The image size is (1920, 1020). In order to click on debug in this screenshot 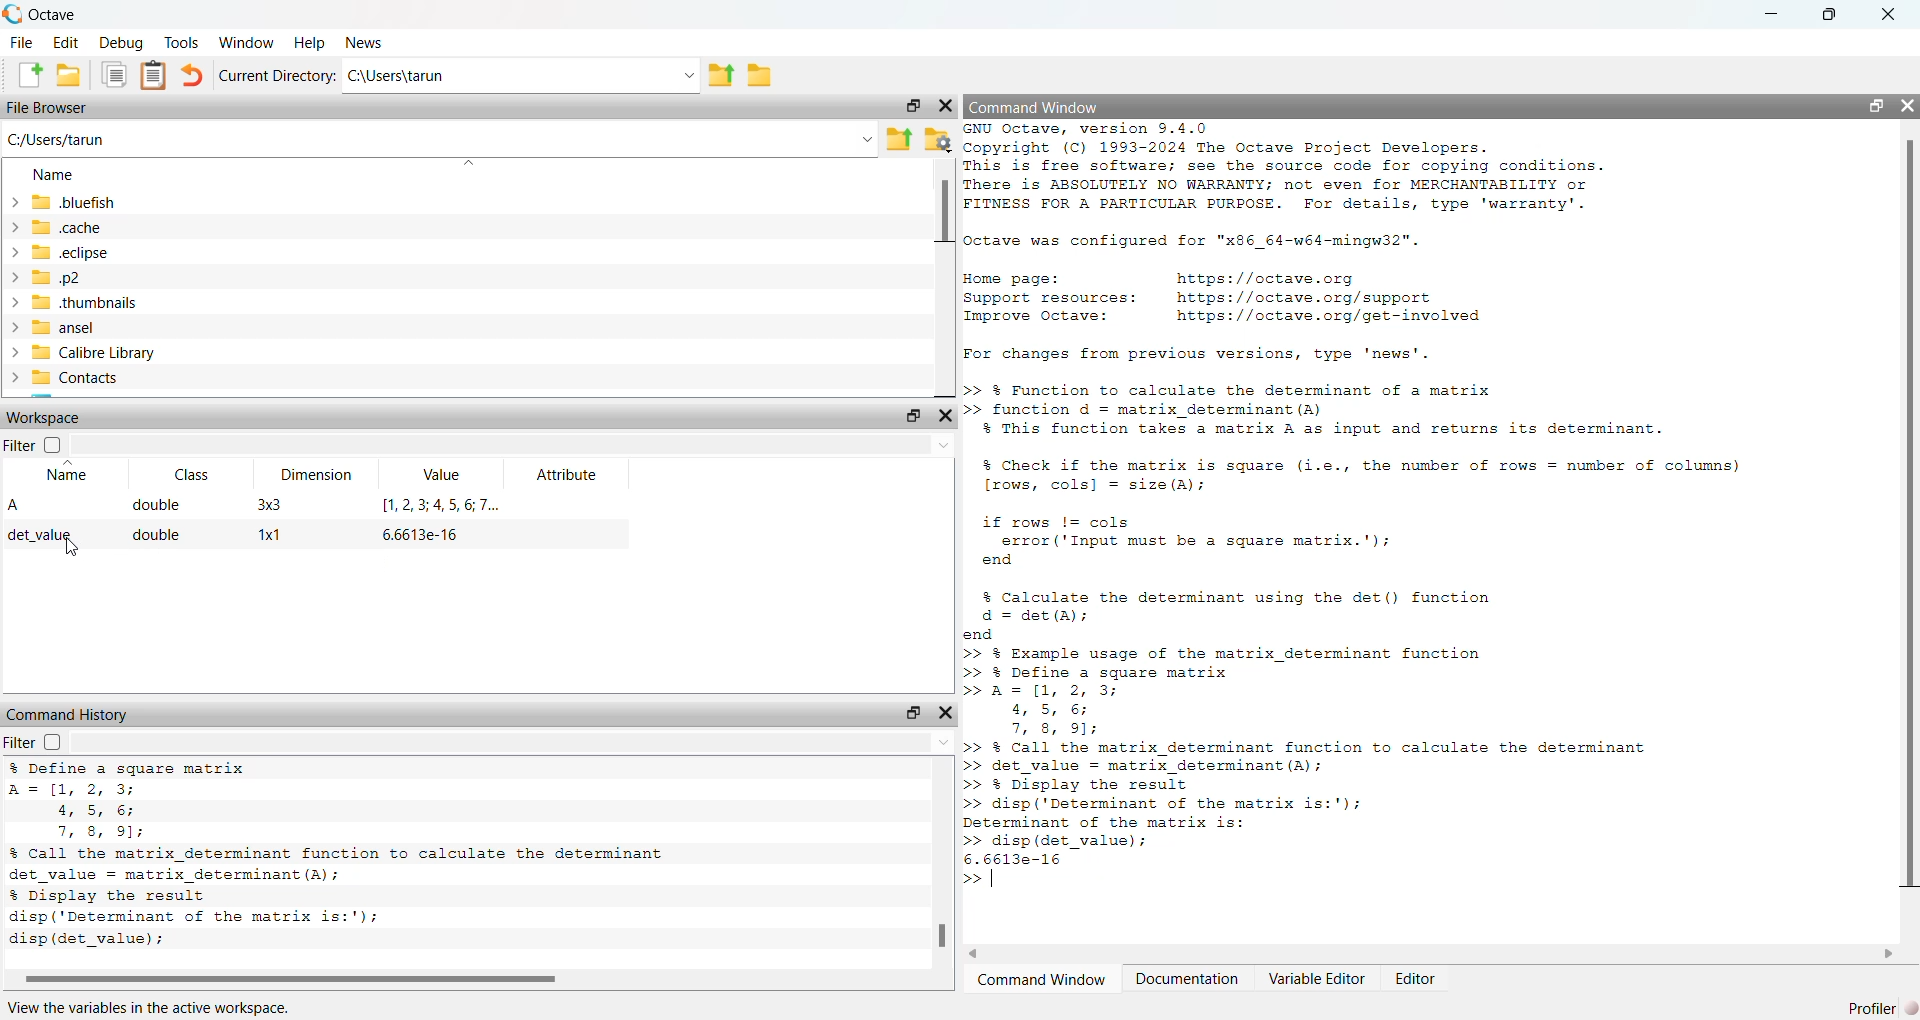, I will do `click(123, 42)`.